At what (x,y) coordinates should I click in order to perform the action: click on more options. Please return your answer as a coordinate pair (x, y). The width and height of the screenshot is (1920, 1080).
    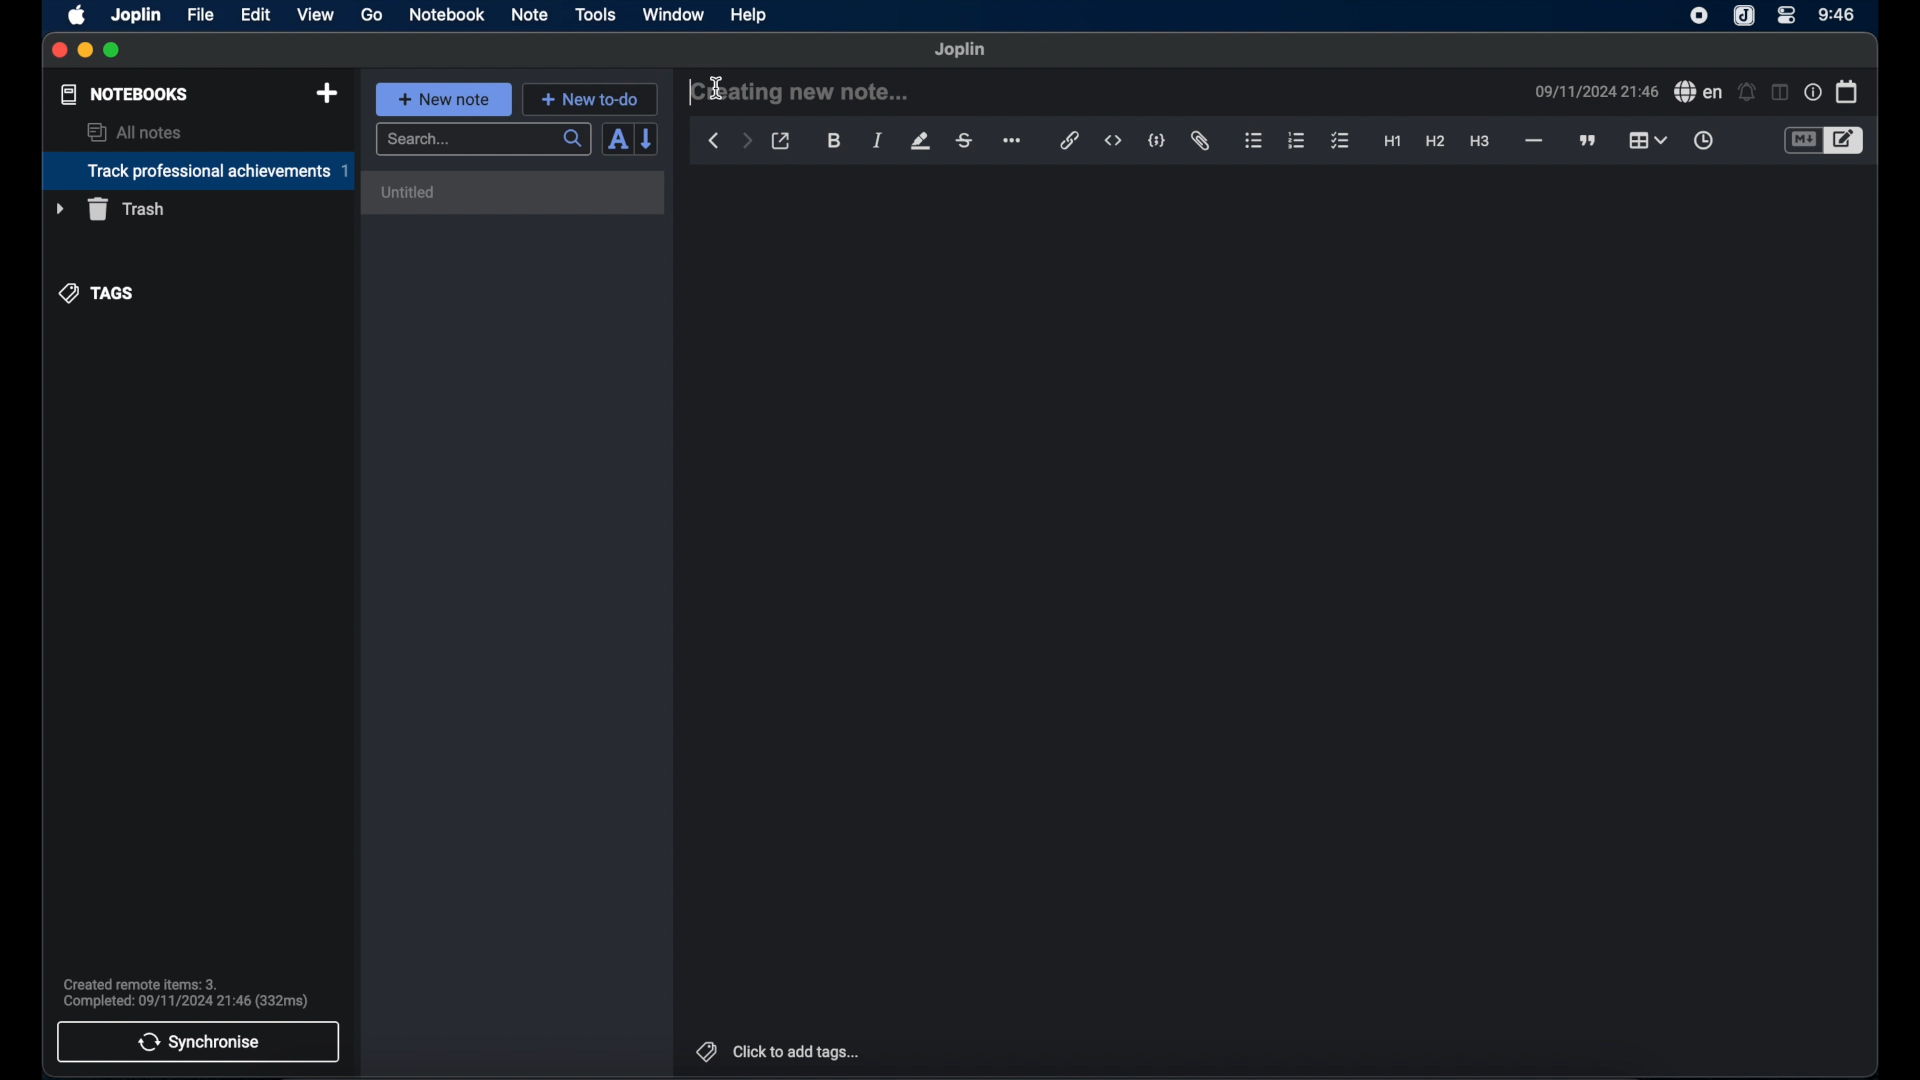
    Looking at the image, I should click on (1014, 141).